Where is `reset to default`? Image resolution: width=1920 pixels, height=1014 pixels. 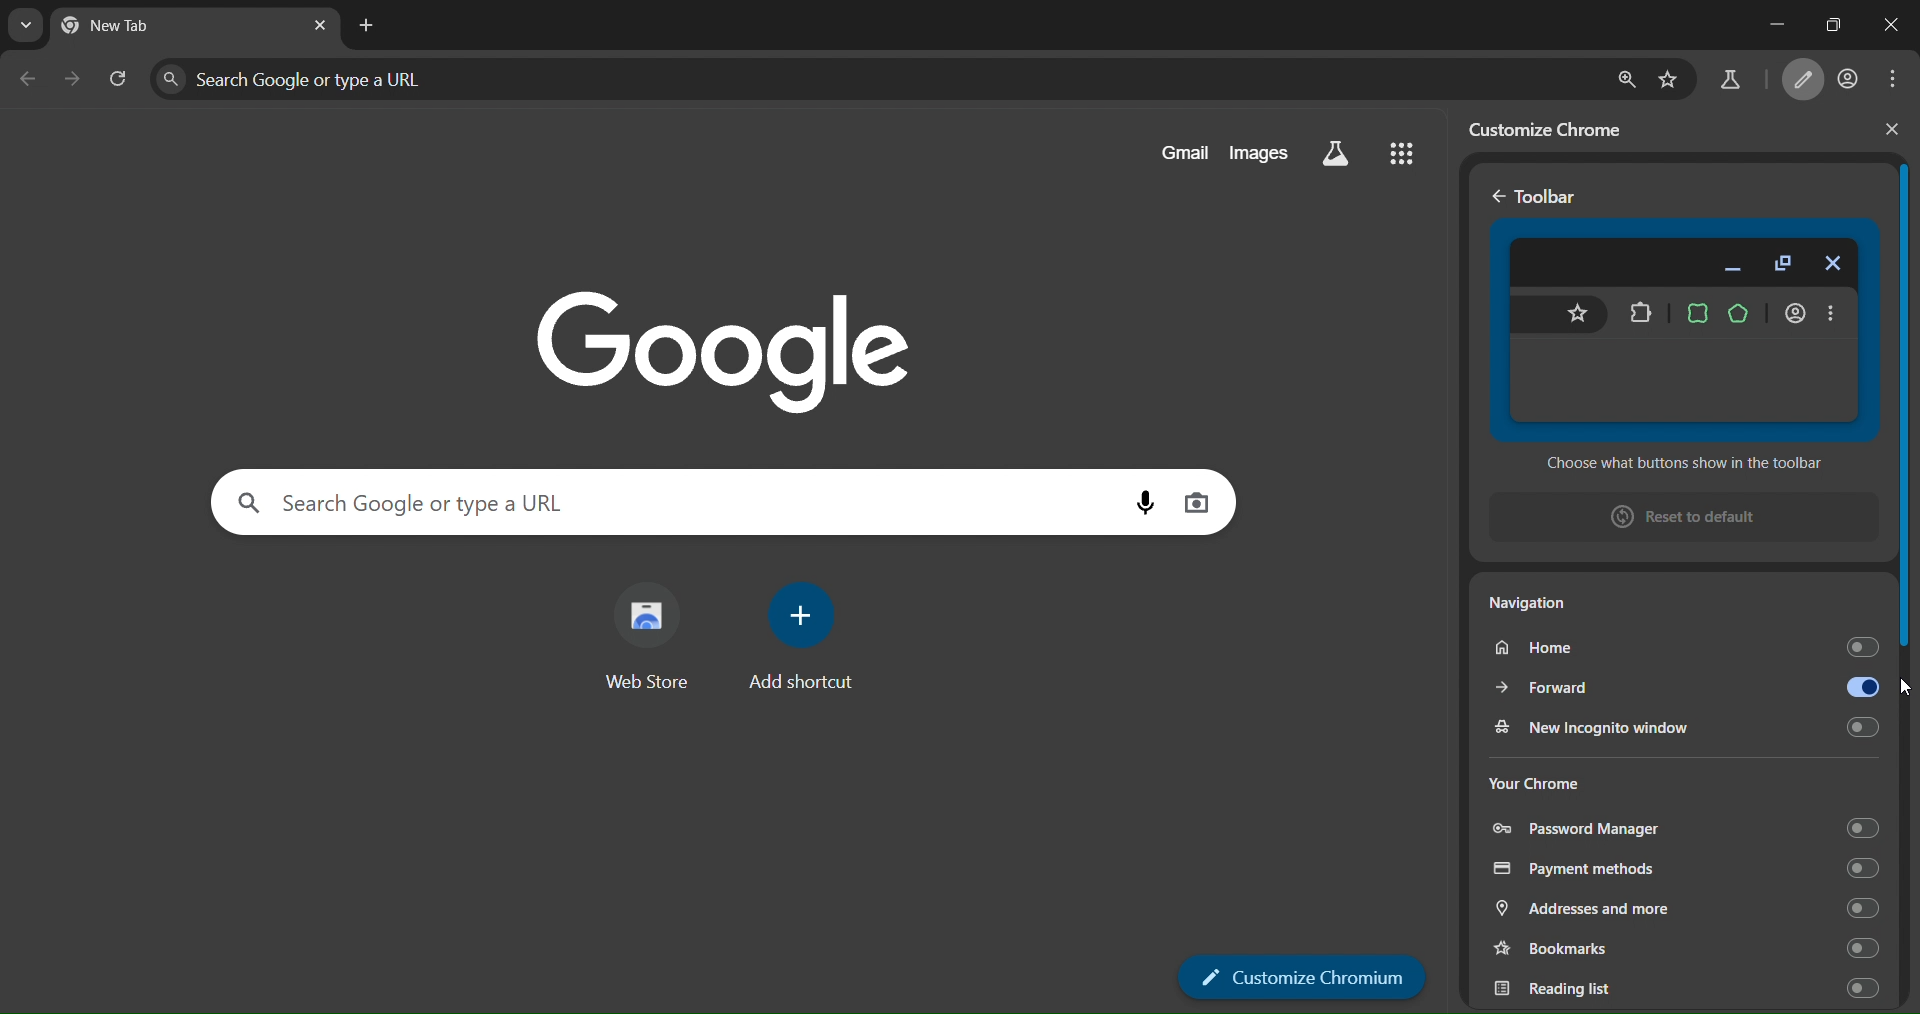
reset to default is located at coordinates (1673, 519).